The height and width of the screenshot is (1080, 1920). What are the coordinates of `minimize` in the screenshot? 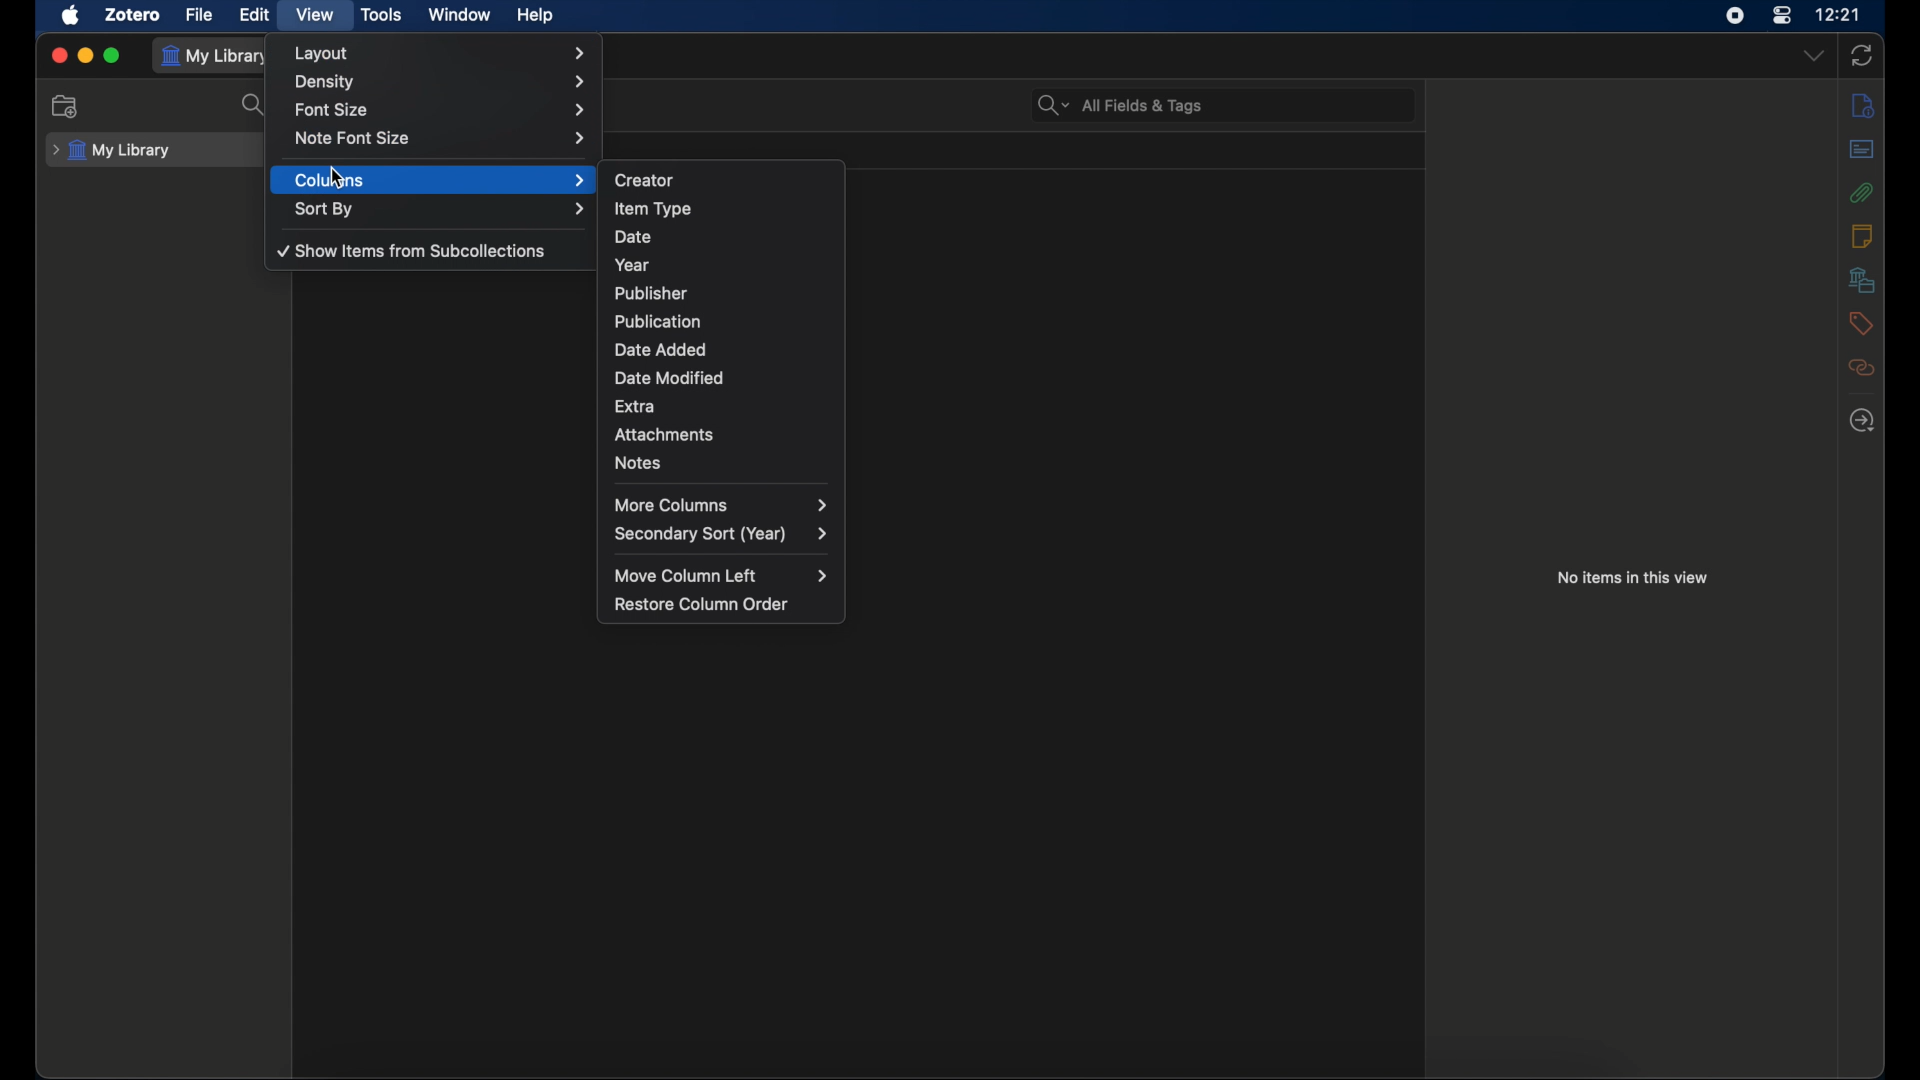 It's located at (86, 56).